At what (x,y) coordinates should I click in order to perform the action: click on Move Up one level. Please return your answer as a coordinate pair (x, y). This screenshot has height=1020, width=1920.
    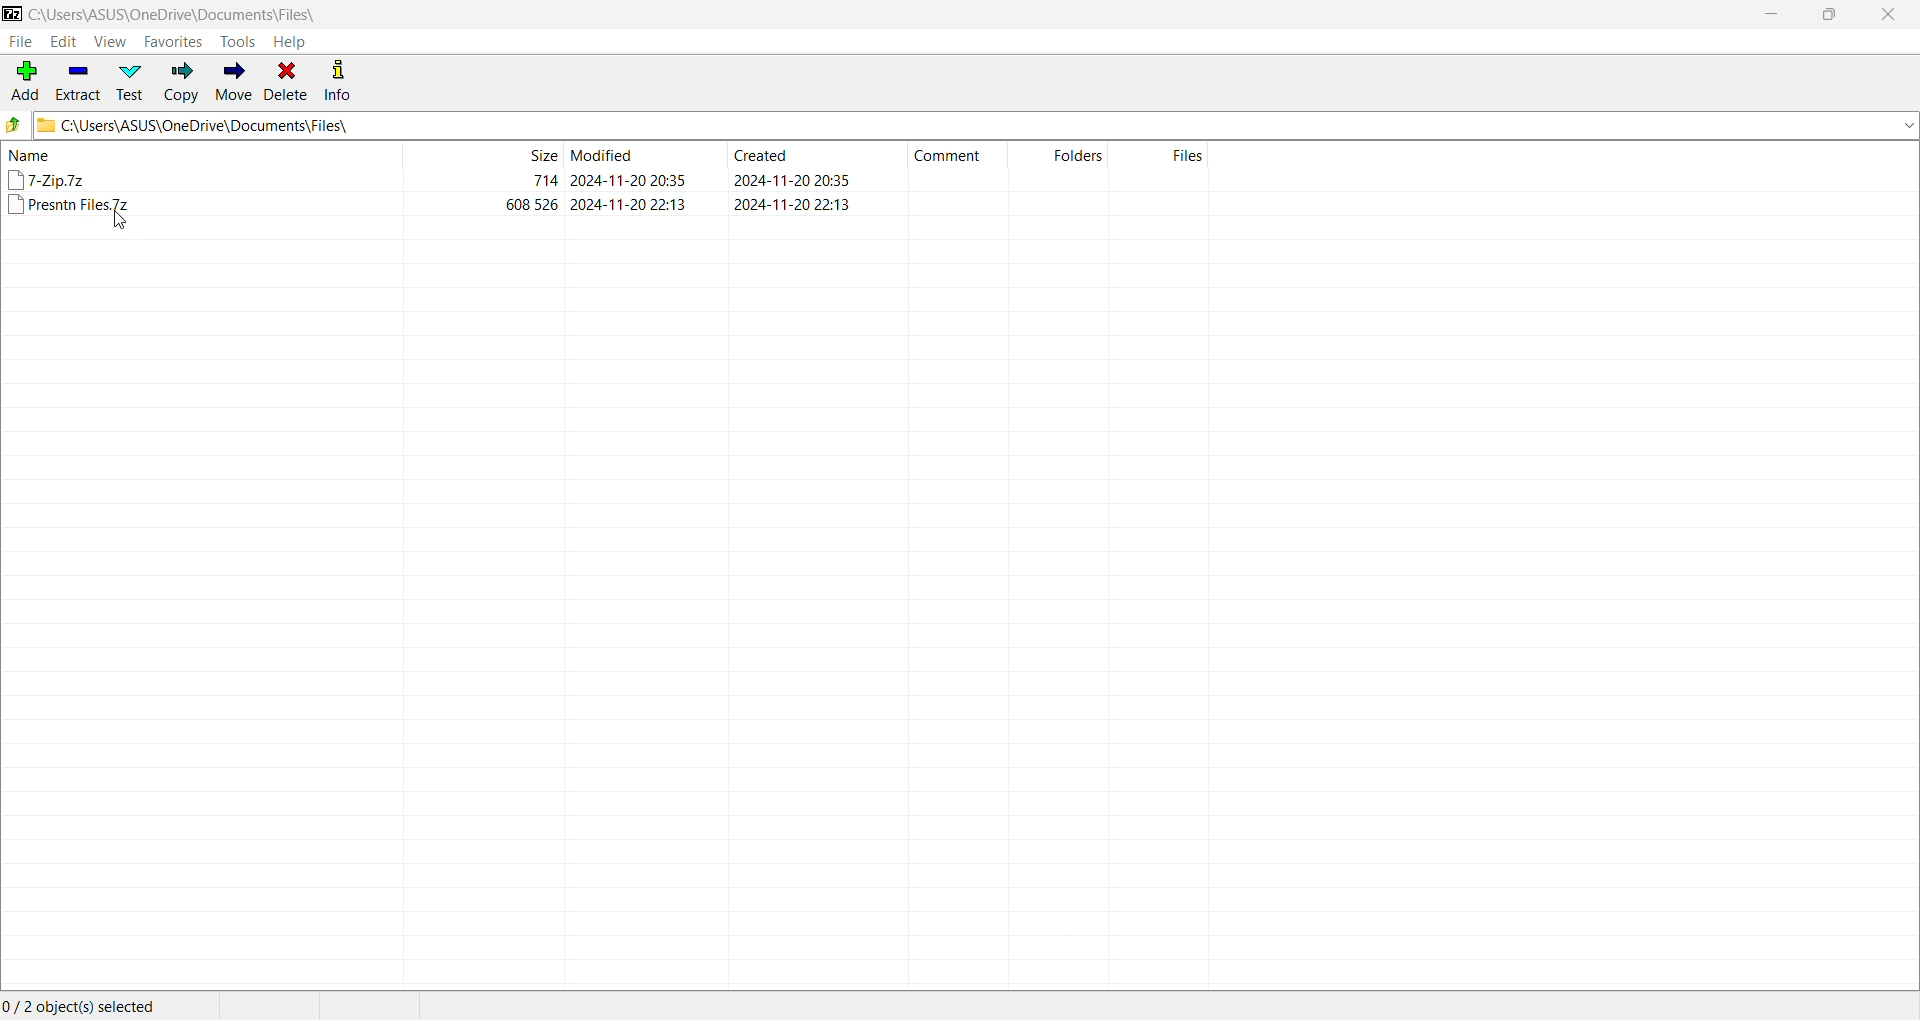
    Looking at the image, I should click on (14, 125).